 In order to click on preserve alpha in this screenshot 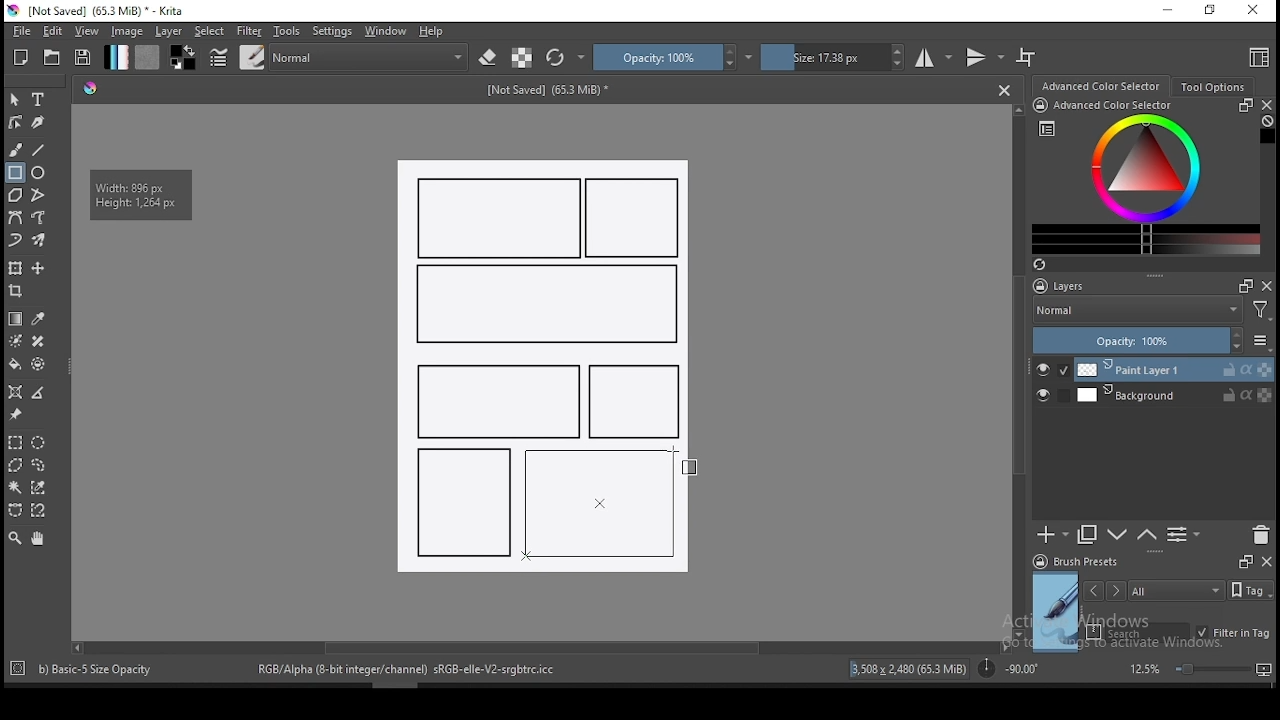, I will do `click(522, 59)`.